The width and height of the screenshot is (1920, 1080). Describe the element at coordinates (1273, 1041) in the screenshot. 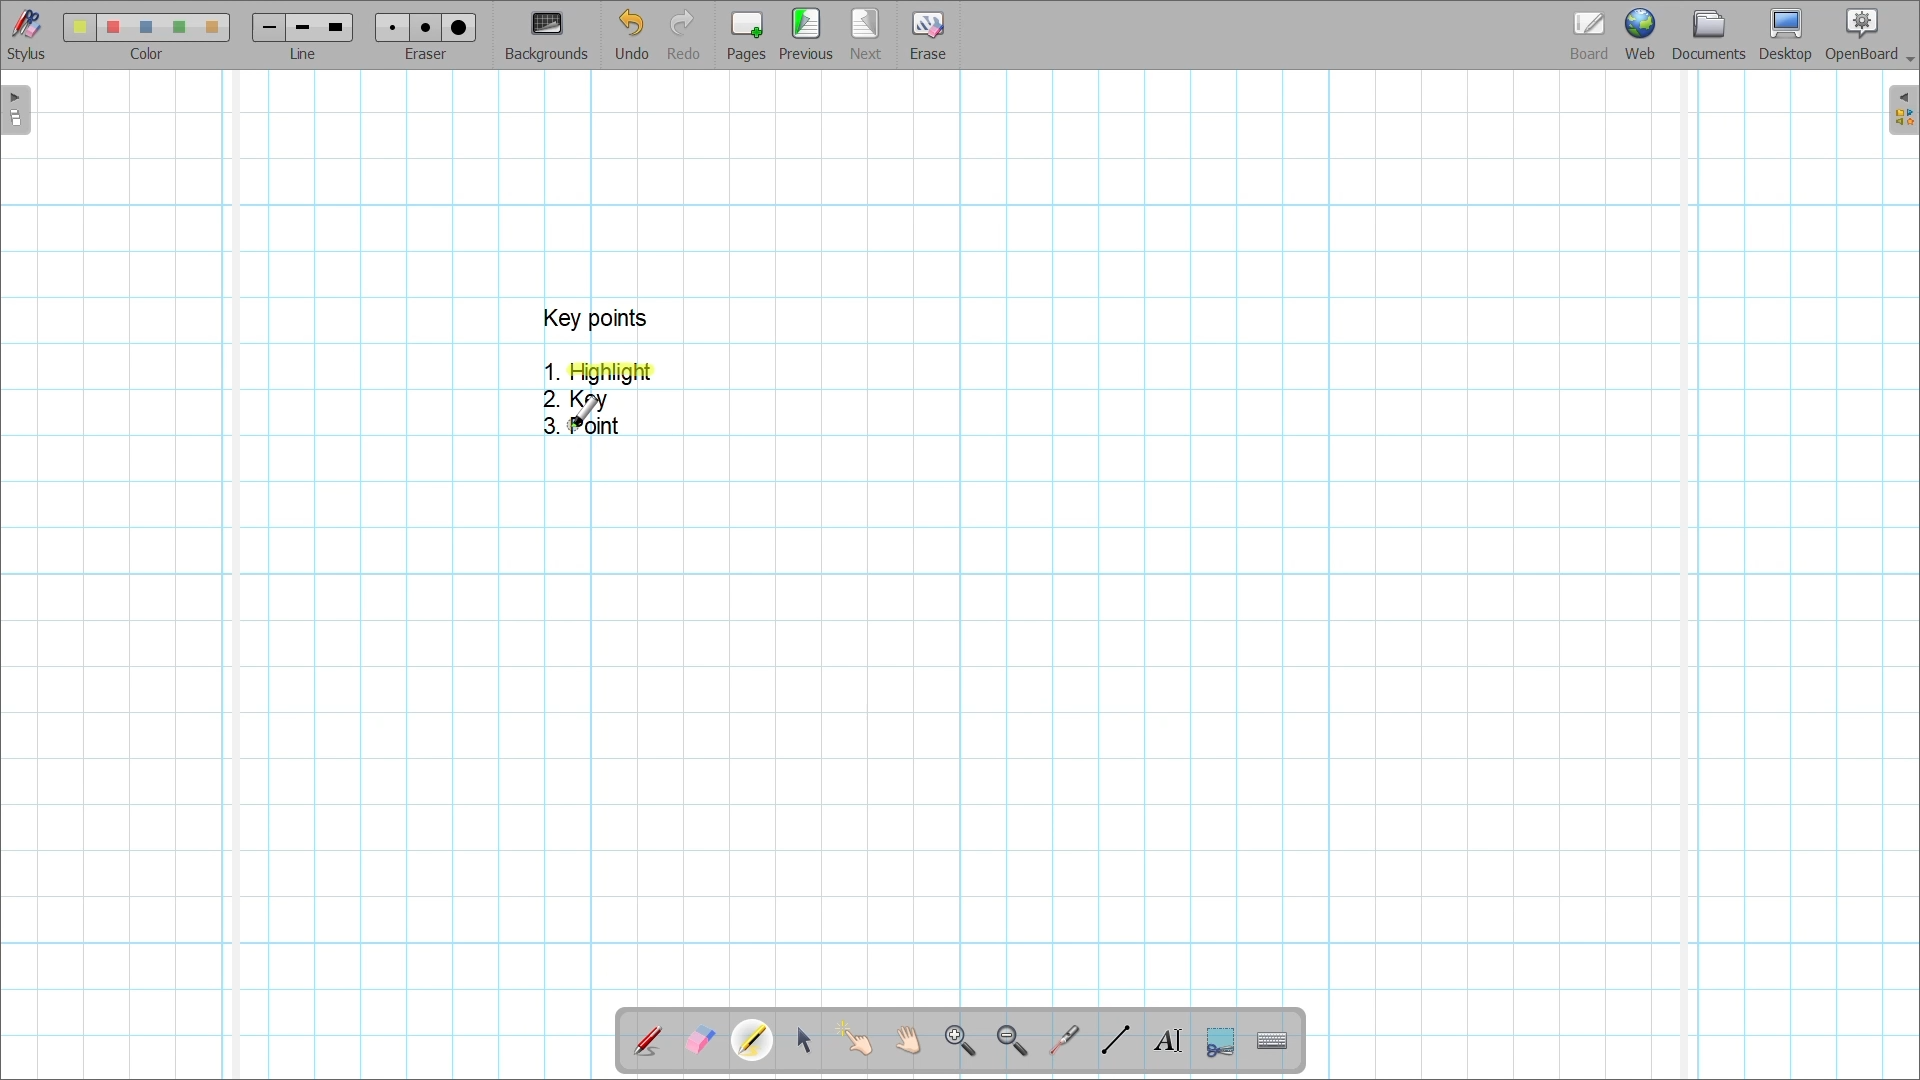

I see `Display virtual keyboard` at that location.